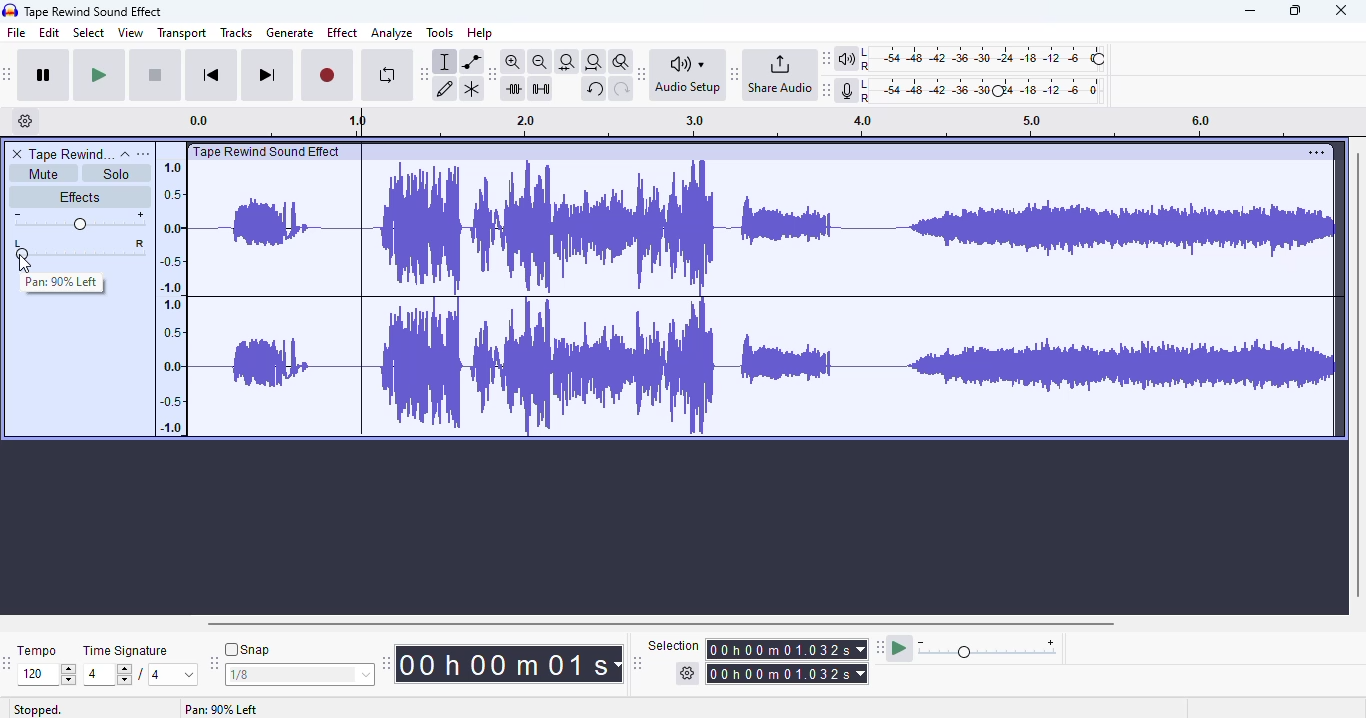  Describe the element at coordinates (440, 32) in the screenshot. I see `tools` at that location.